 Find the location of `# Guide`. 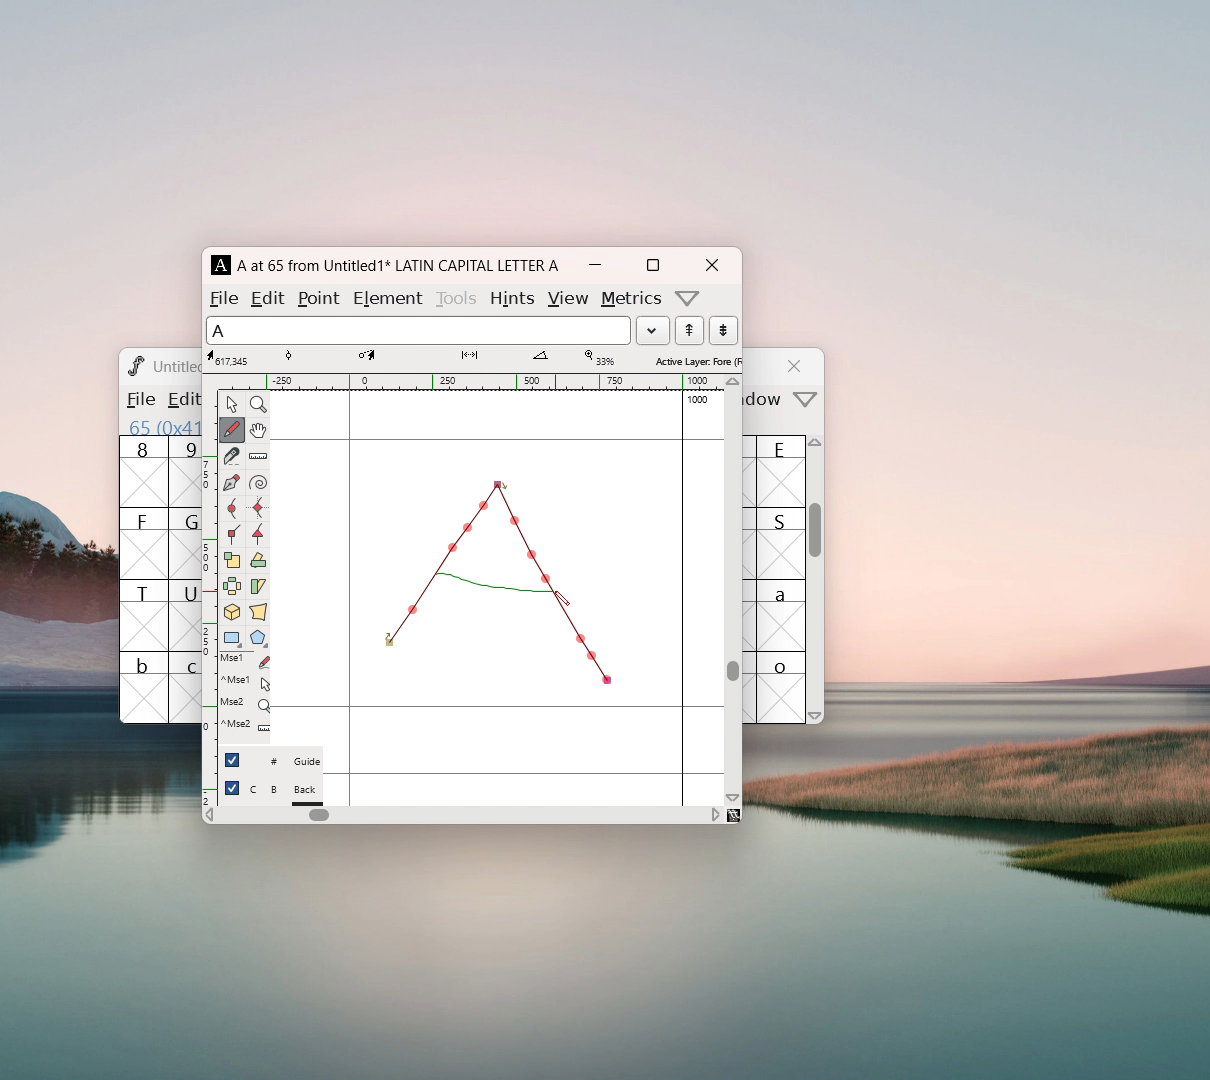

# Guide is located at coordinates (285, 762).